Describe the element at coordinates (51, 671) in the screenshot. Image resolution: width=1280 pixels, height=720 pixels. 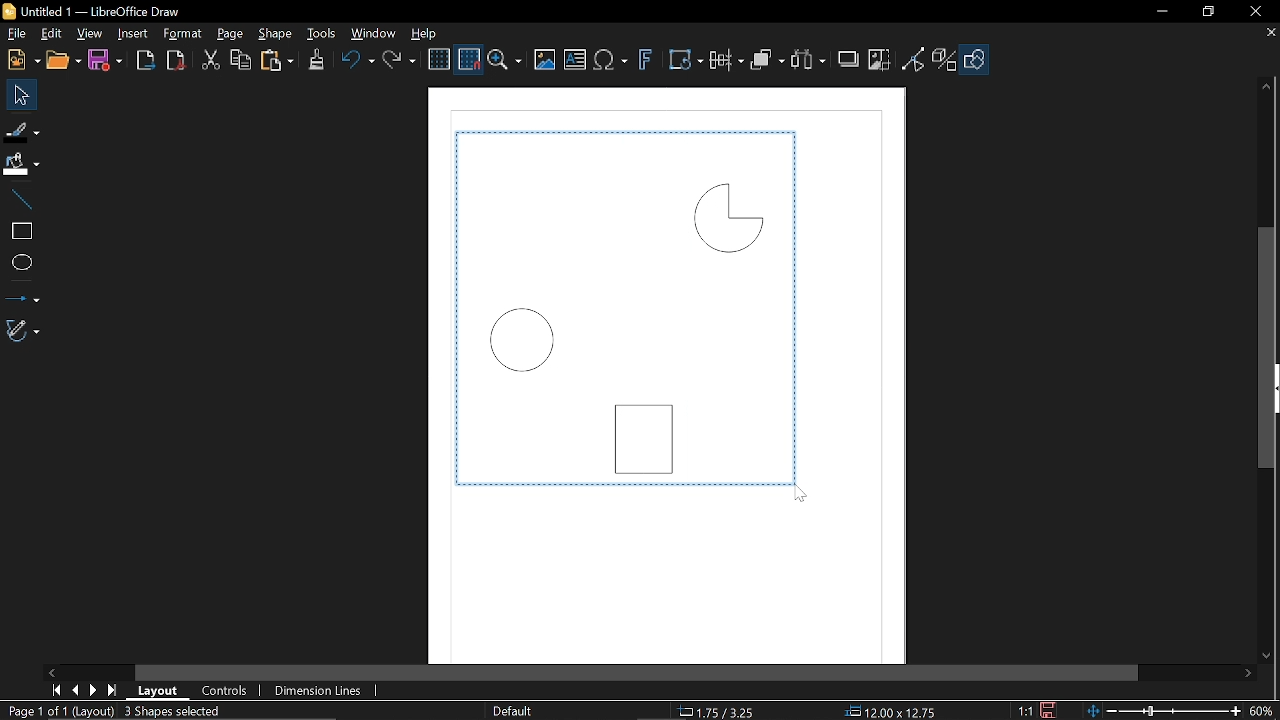
I see `Move left` at that location.